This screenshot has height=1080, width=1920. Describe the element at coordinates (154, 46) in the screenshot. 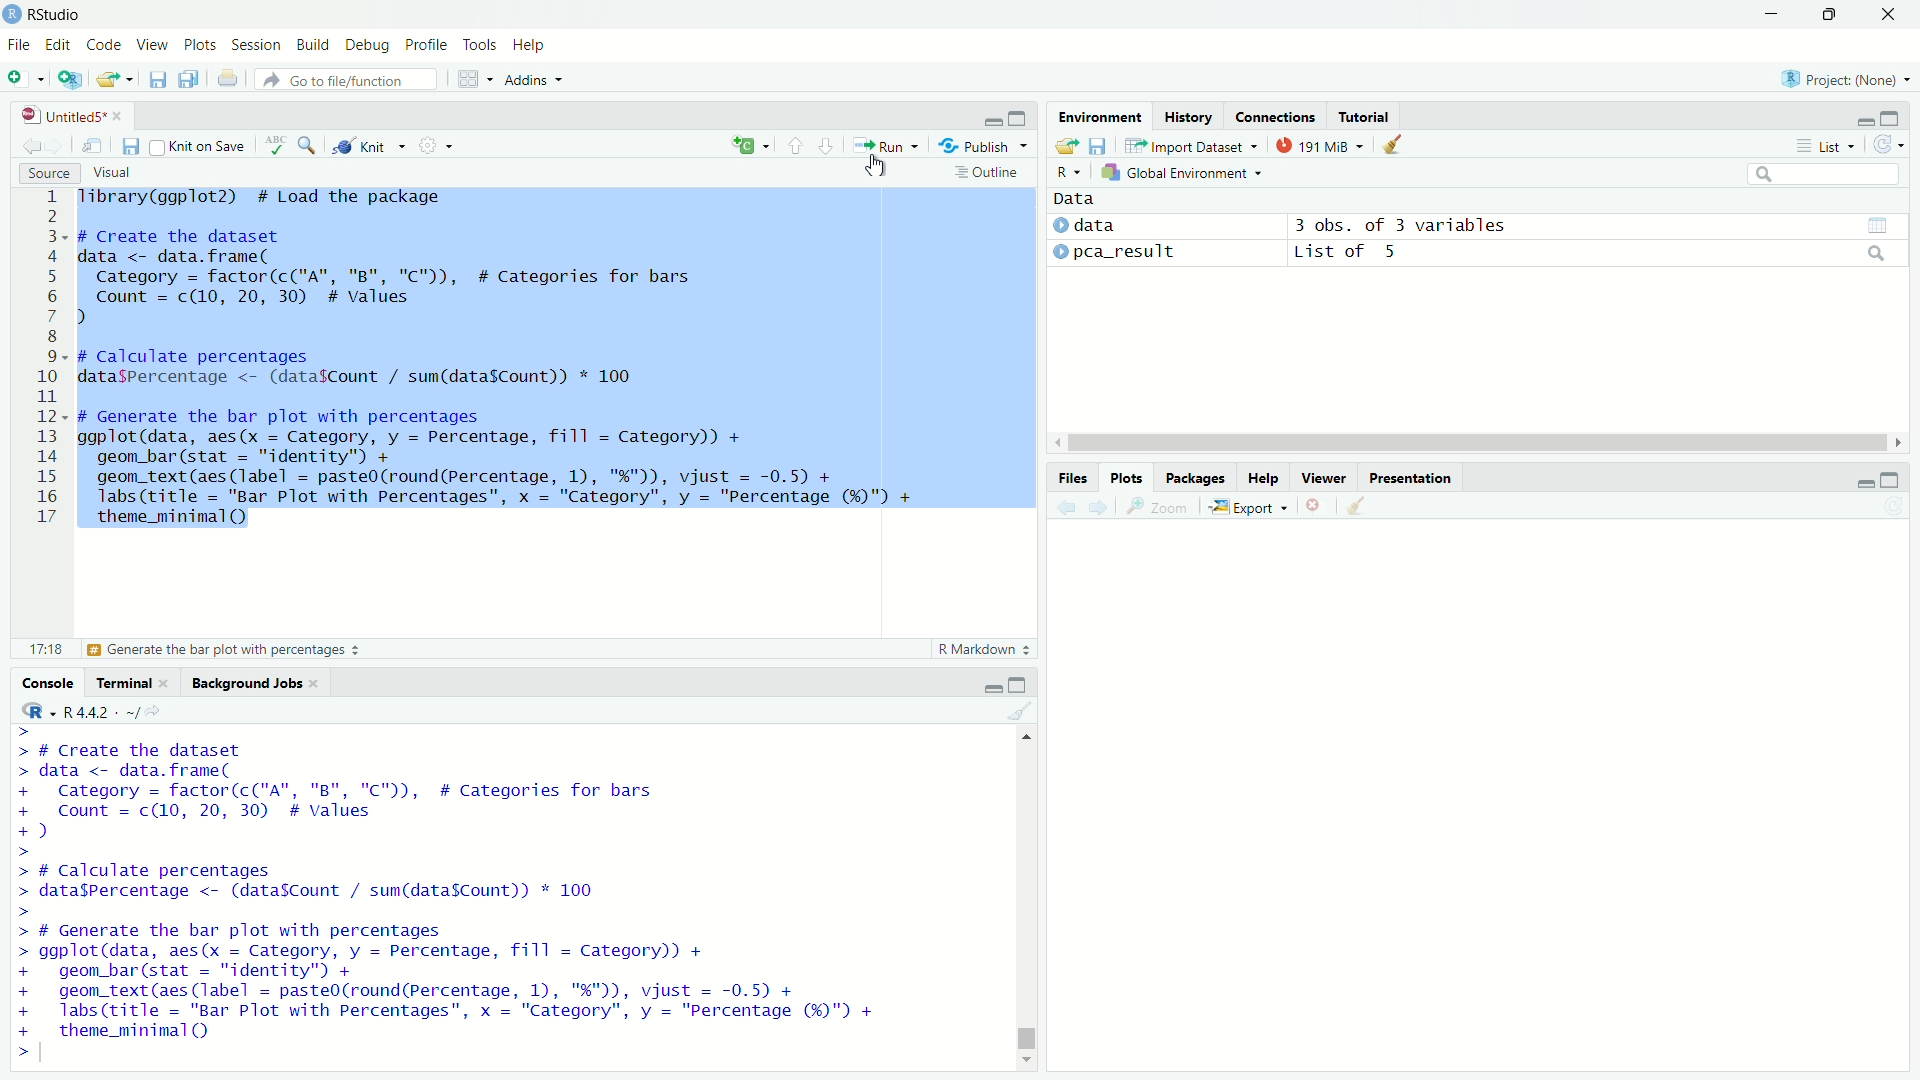

I see `View` at that location.